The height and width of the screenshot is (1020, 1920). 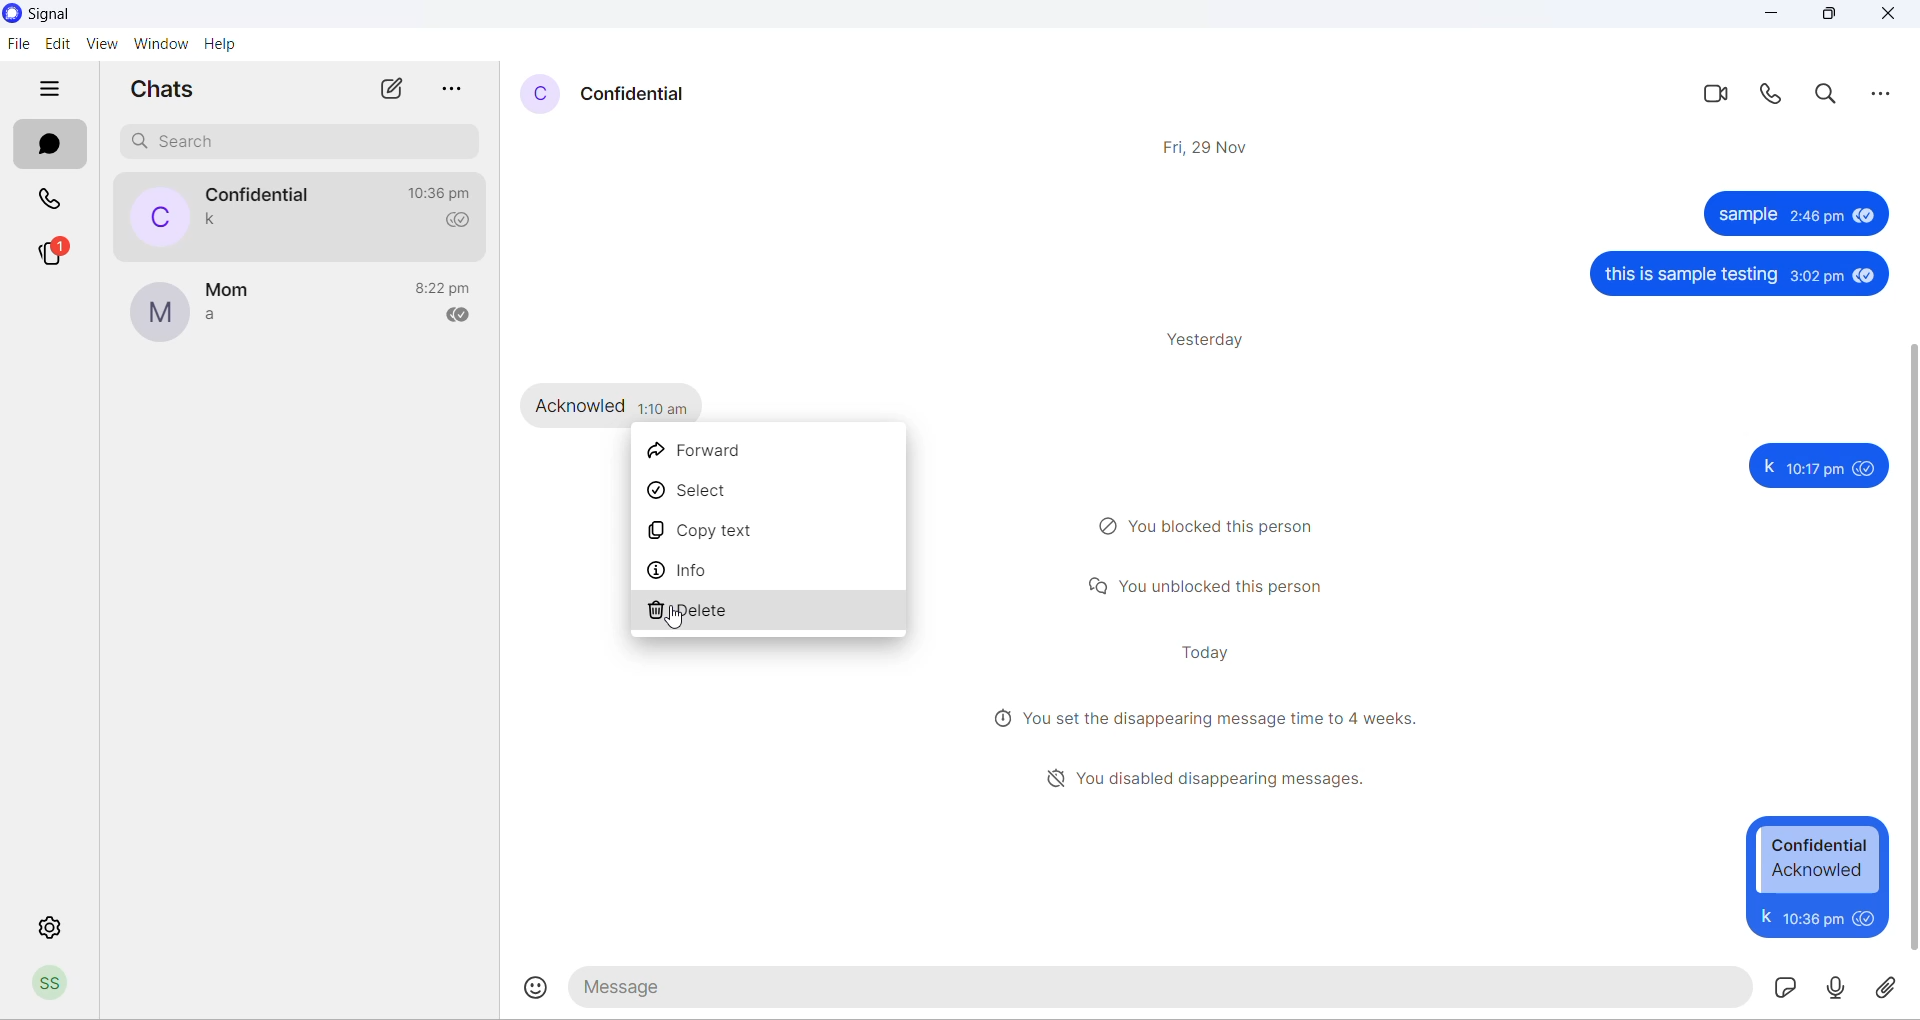 I want to click on voice call, so click(x=1777, y=90).